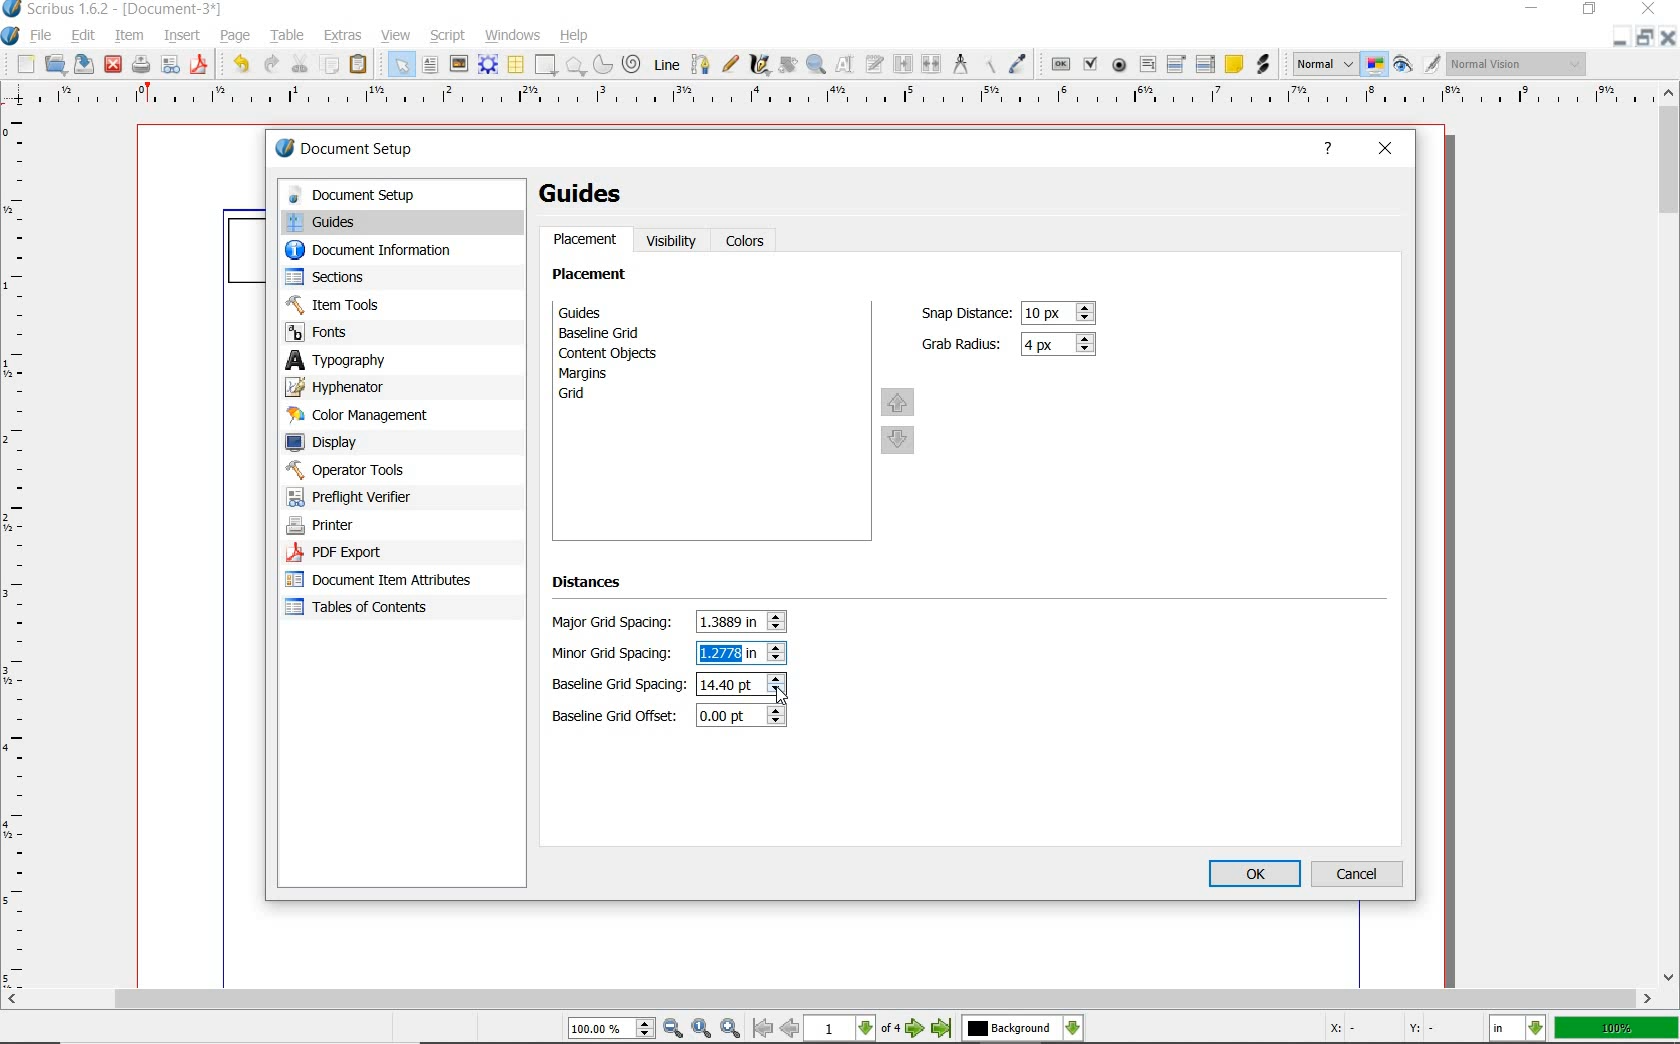  Describe the element at coordinates (666, 63) in the screenshot. I see `line` at that location.